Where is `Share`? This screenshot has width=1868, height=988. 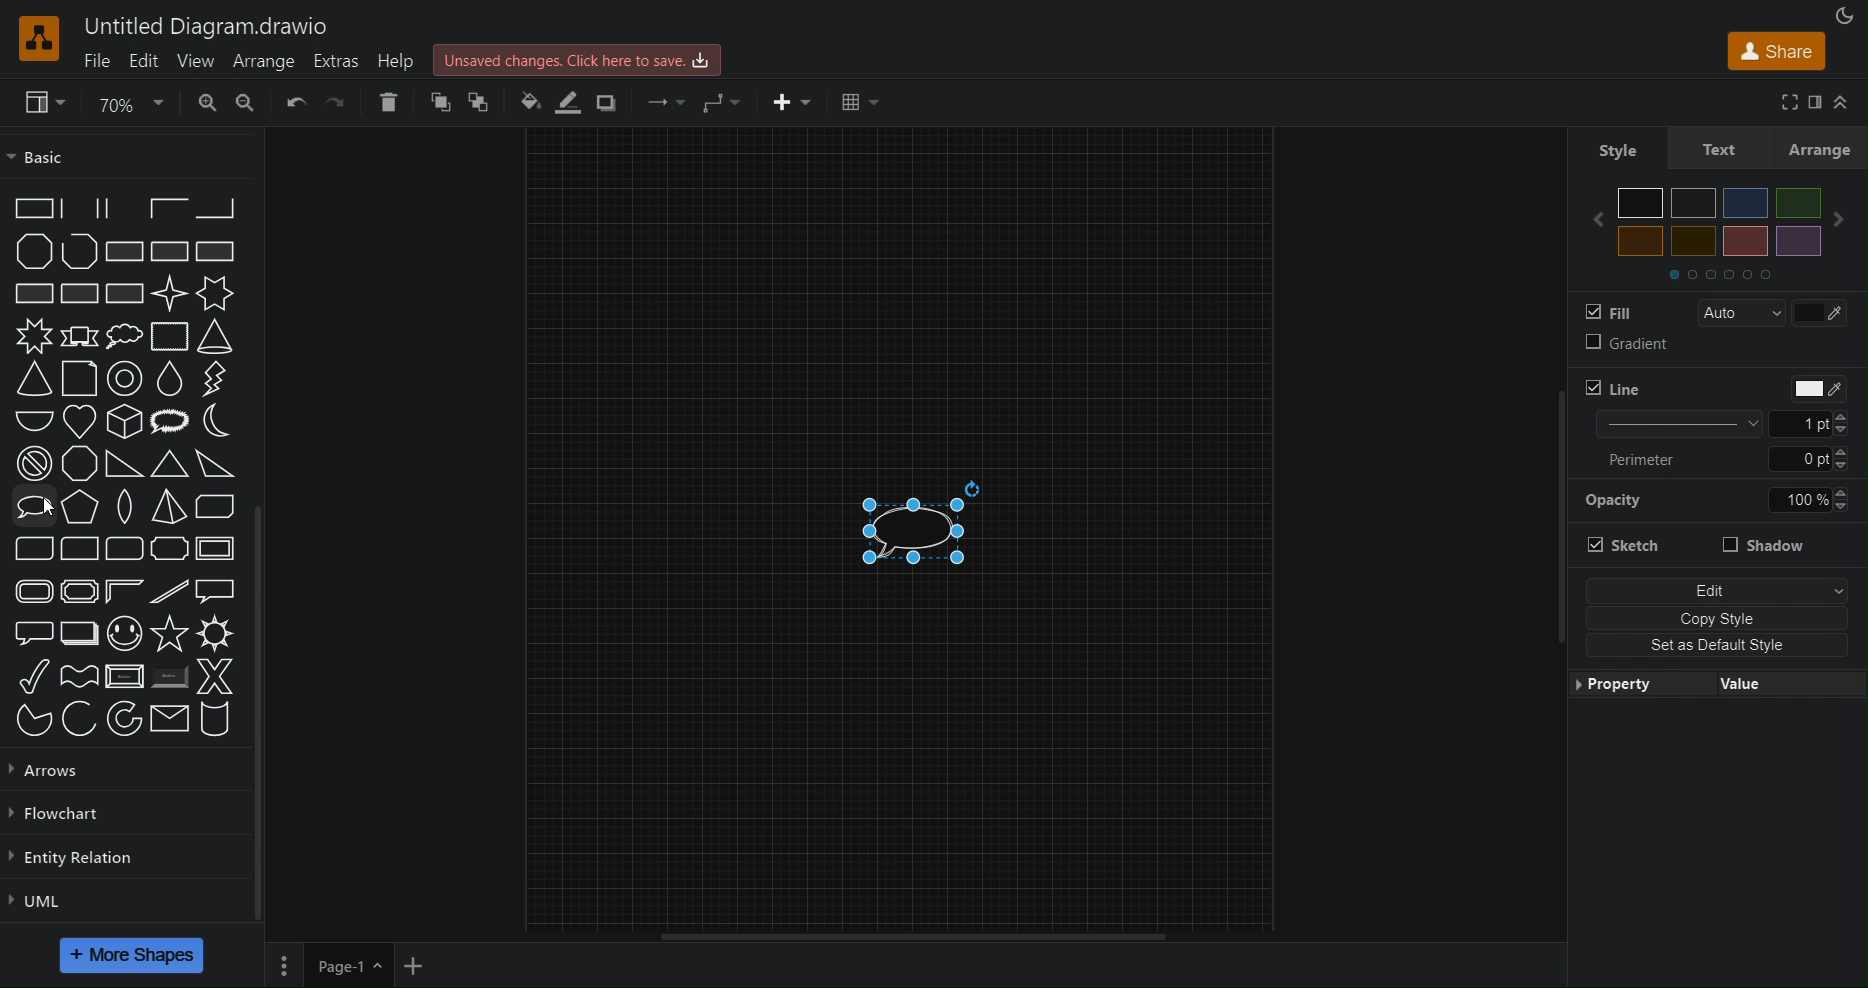
Share is located at coordinates (1768, 54).